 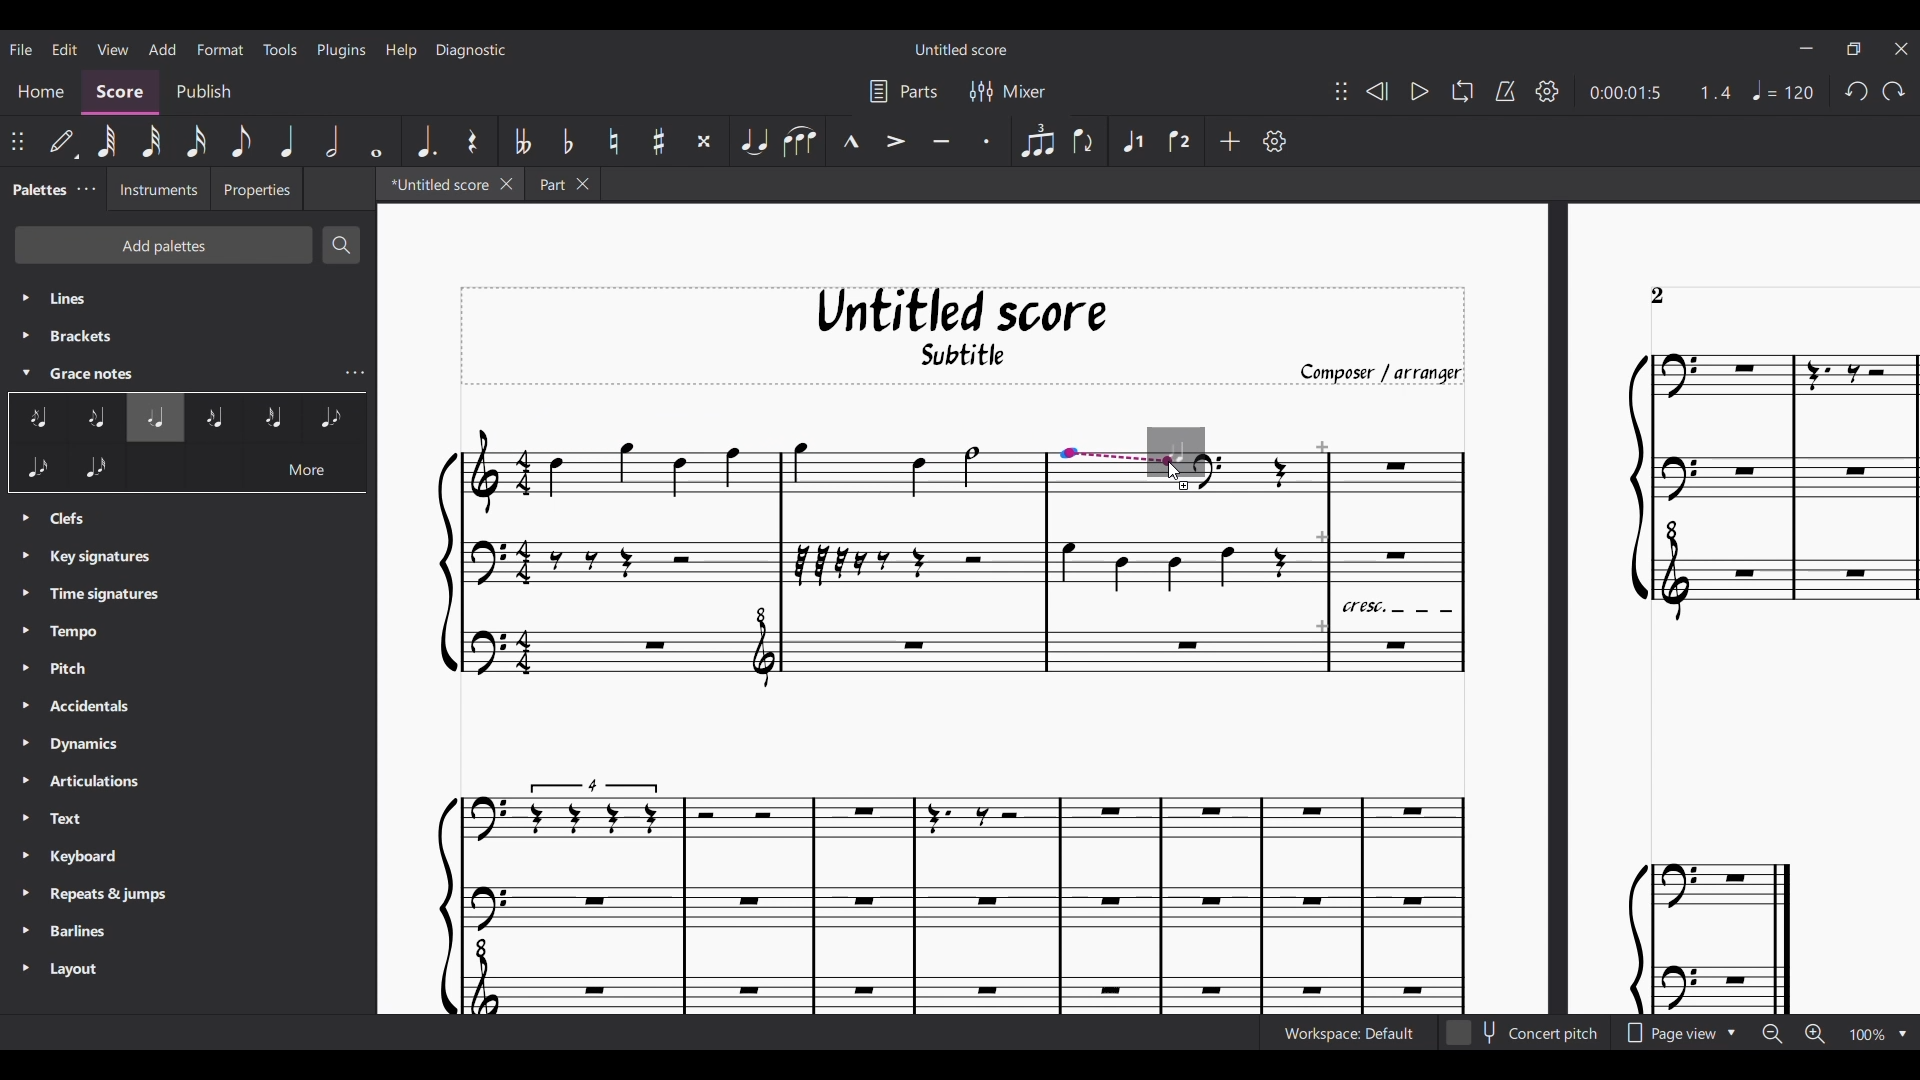 I want to click on Undo, so click(x=1856, y=92).